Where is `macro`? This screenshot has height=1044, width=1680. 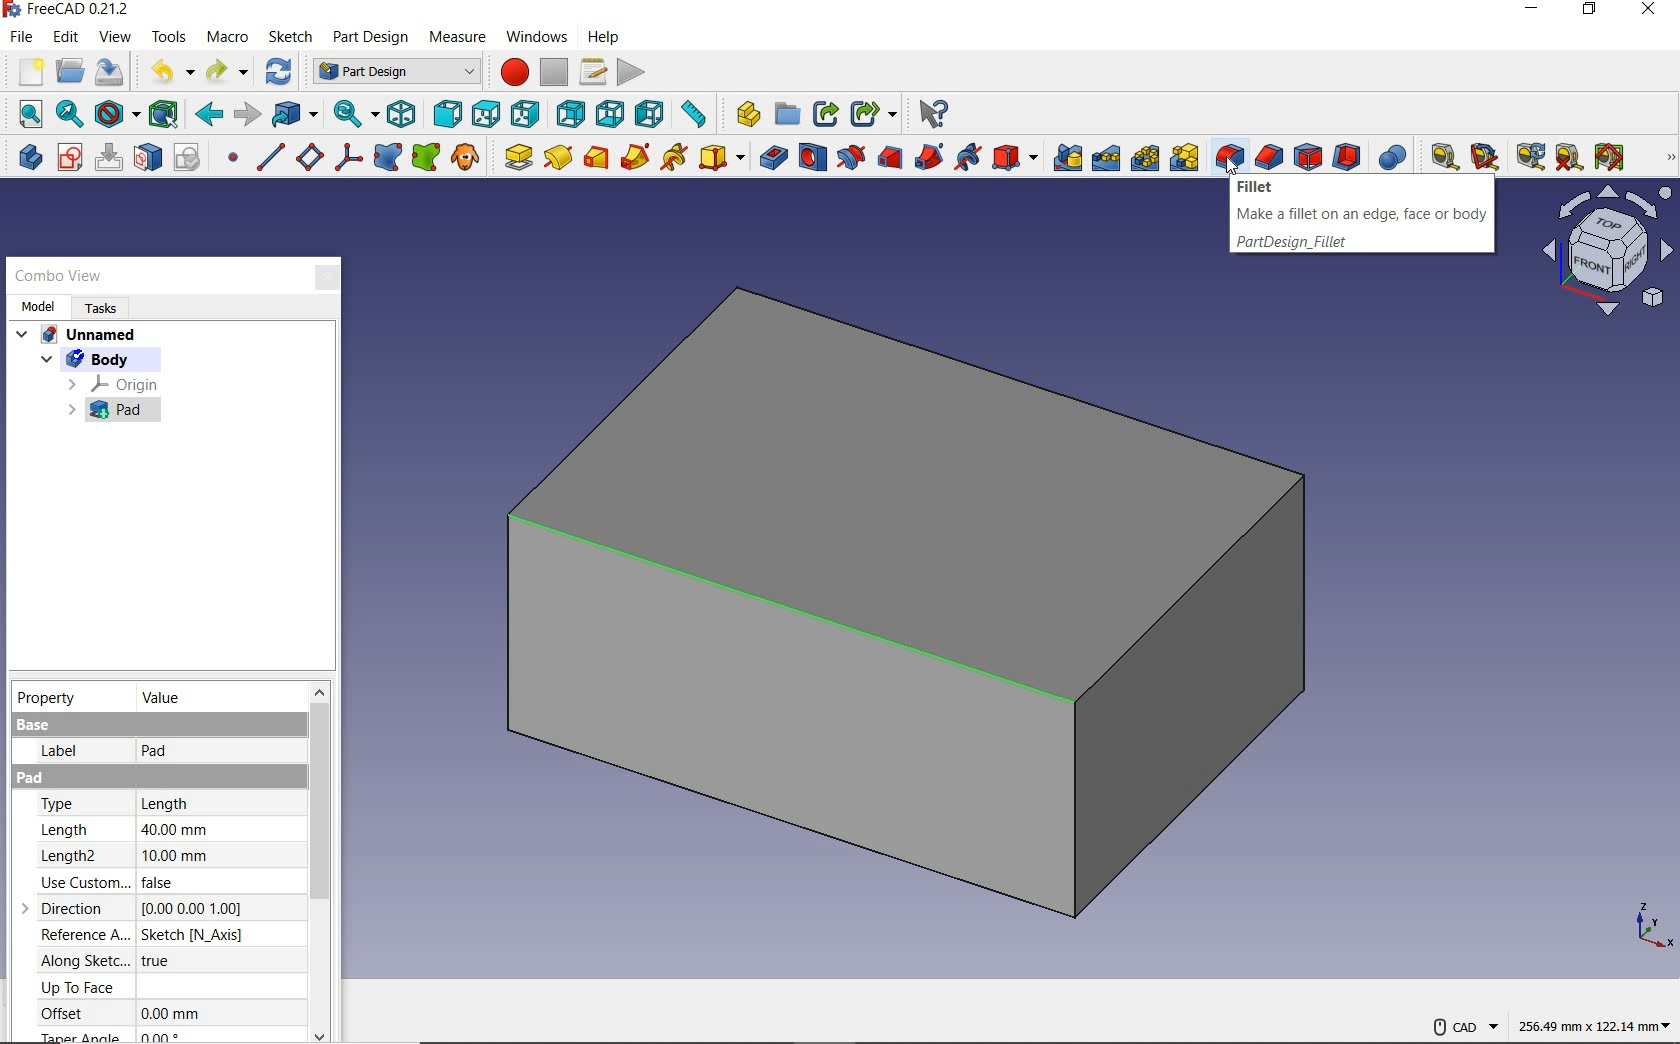
macro is located at coordinates (231, 39).